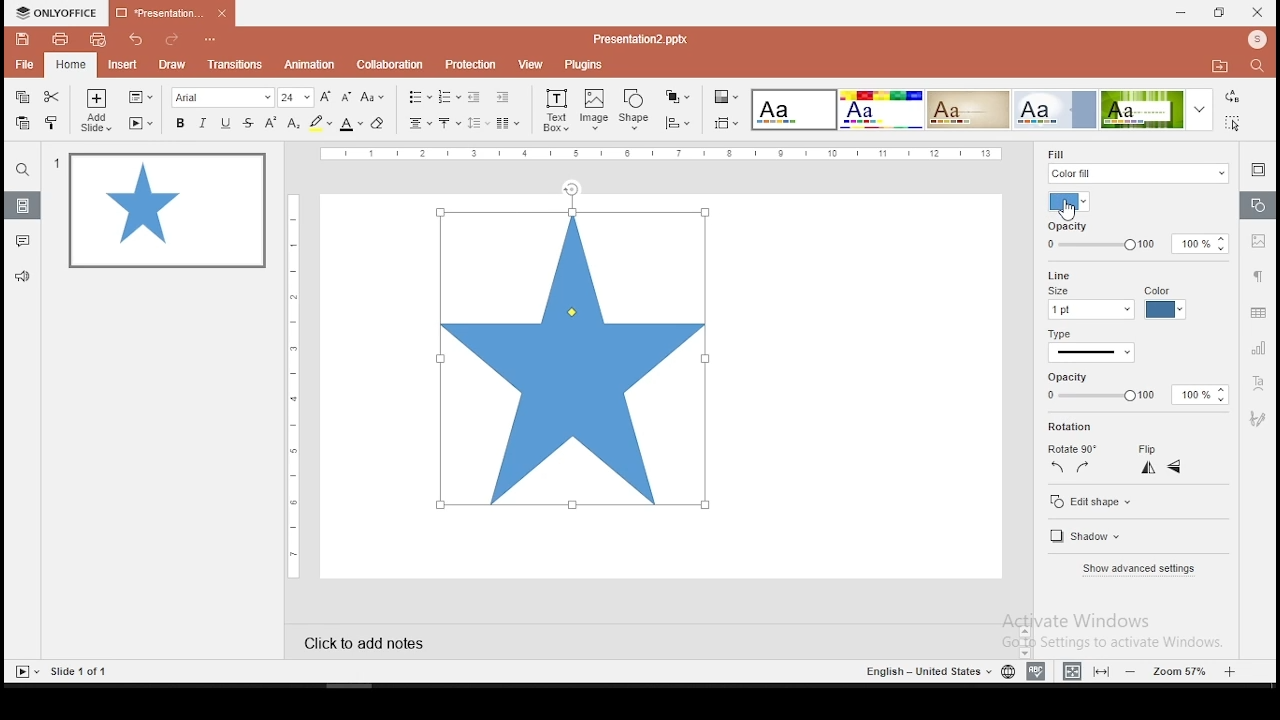 This screenshot has width=1280, height=720. Describe the element at coordinates (448, 124) in the screenshot. I see `vertical alignment` at that location.